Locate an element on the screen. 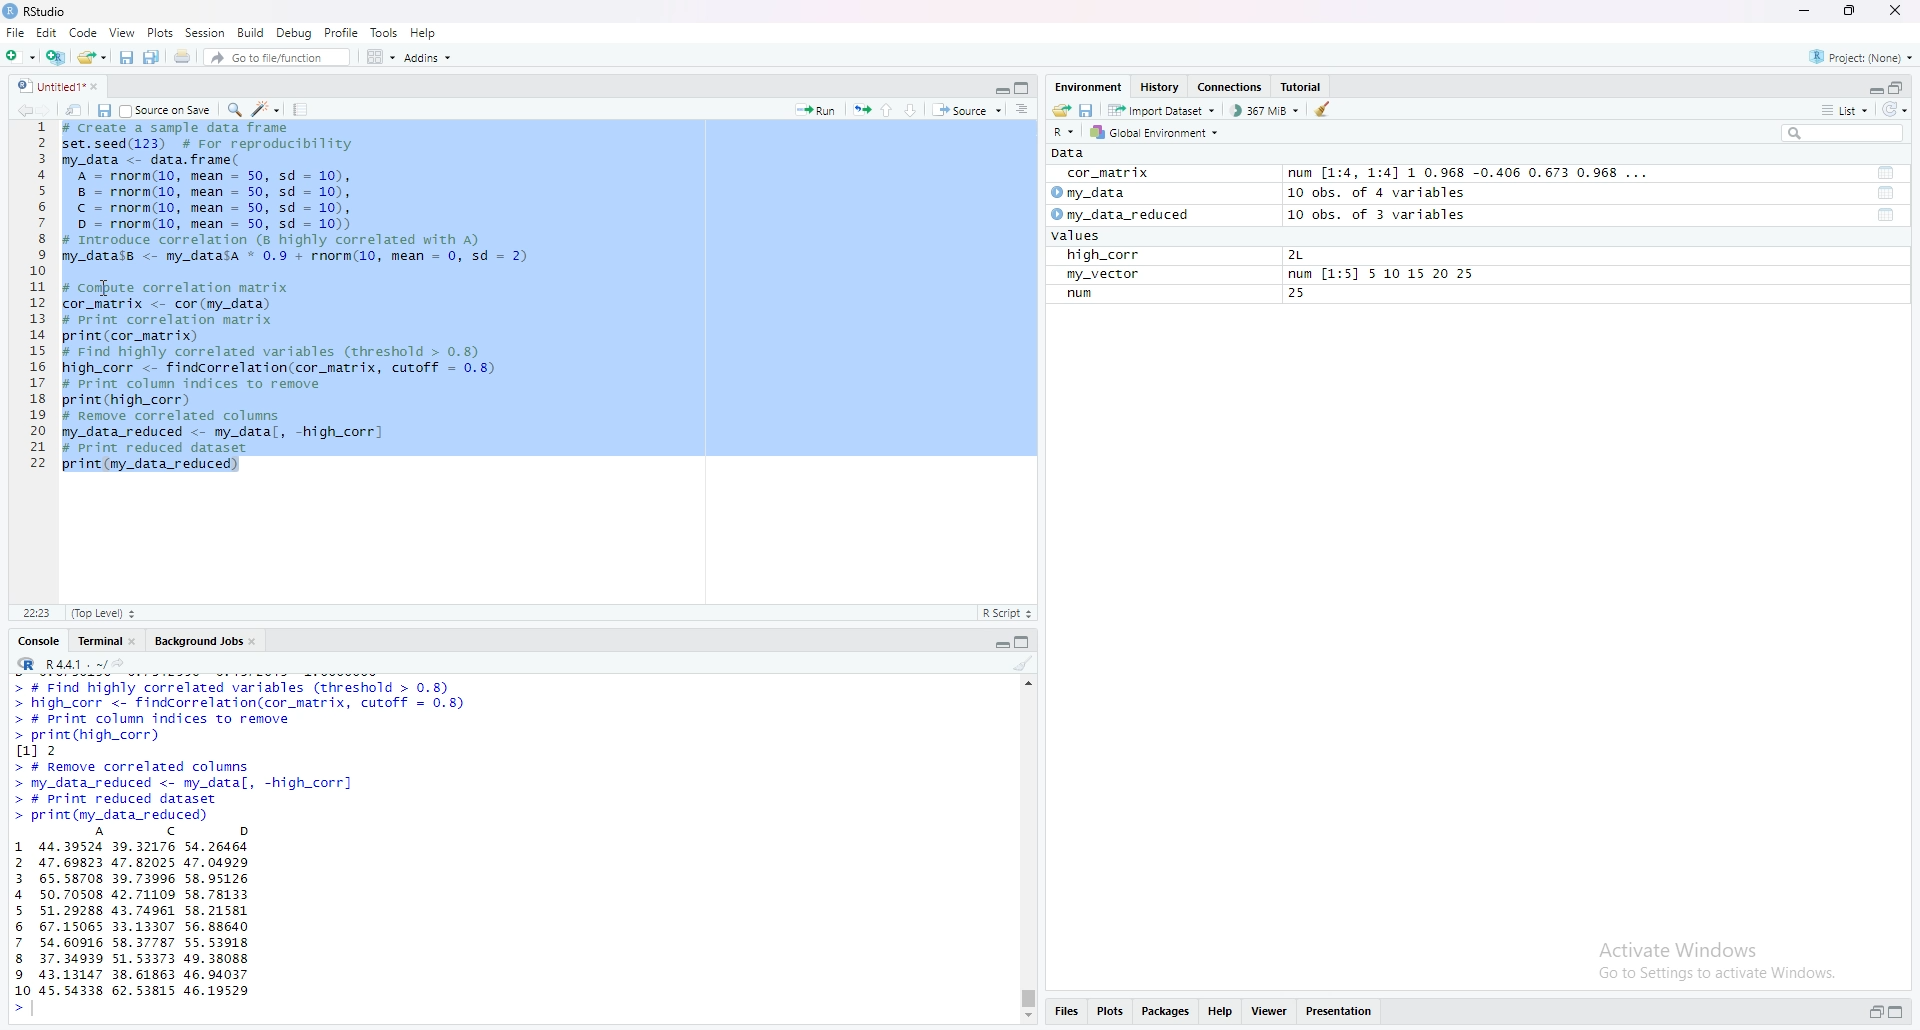  search is located at coordinates (236, 110).